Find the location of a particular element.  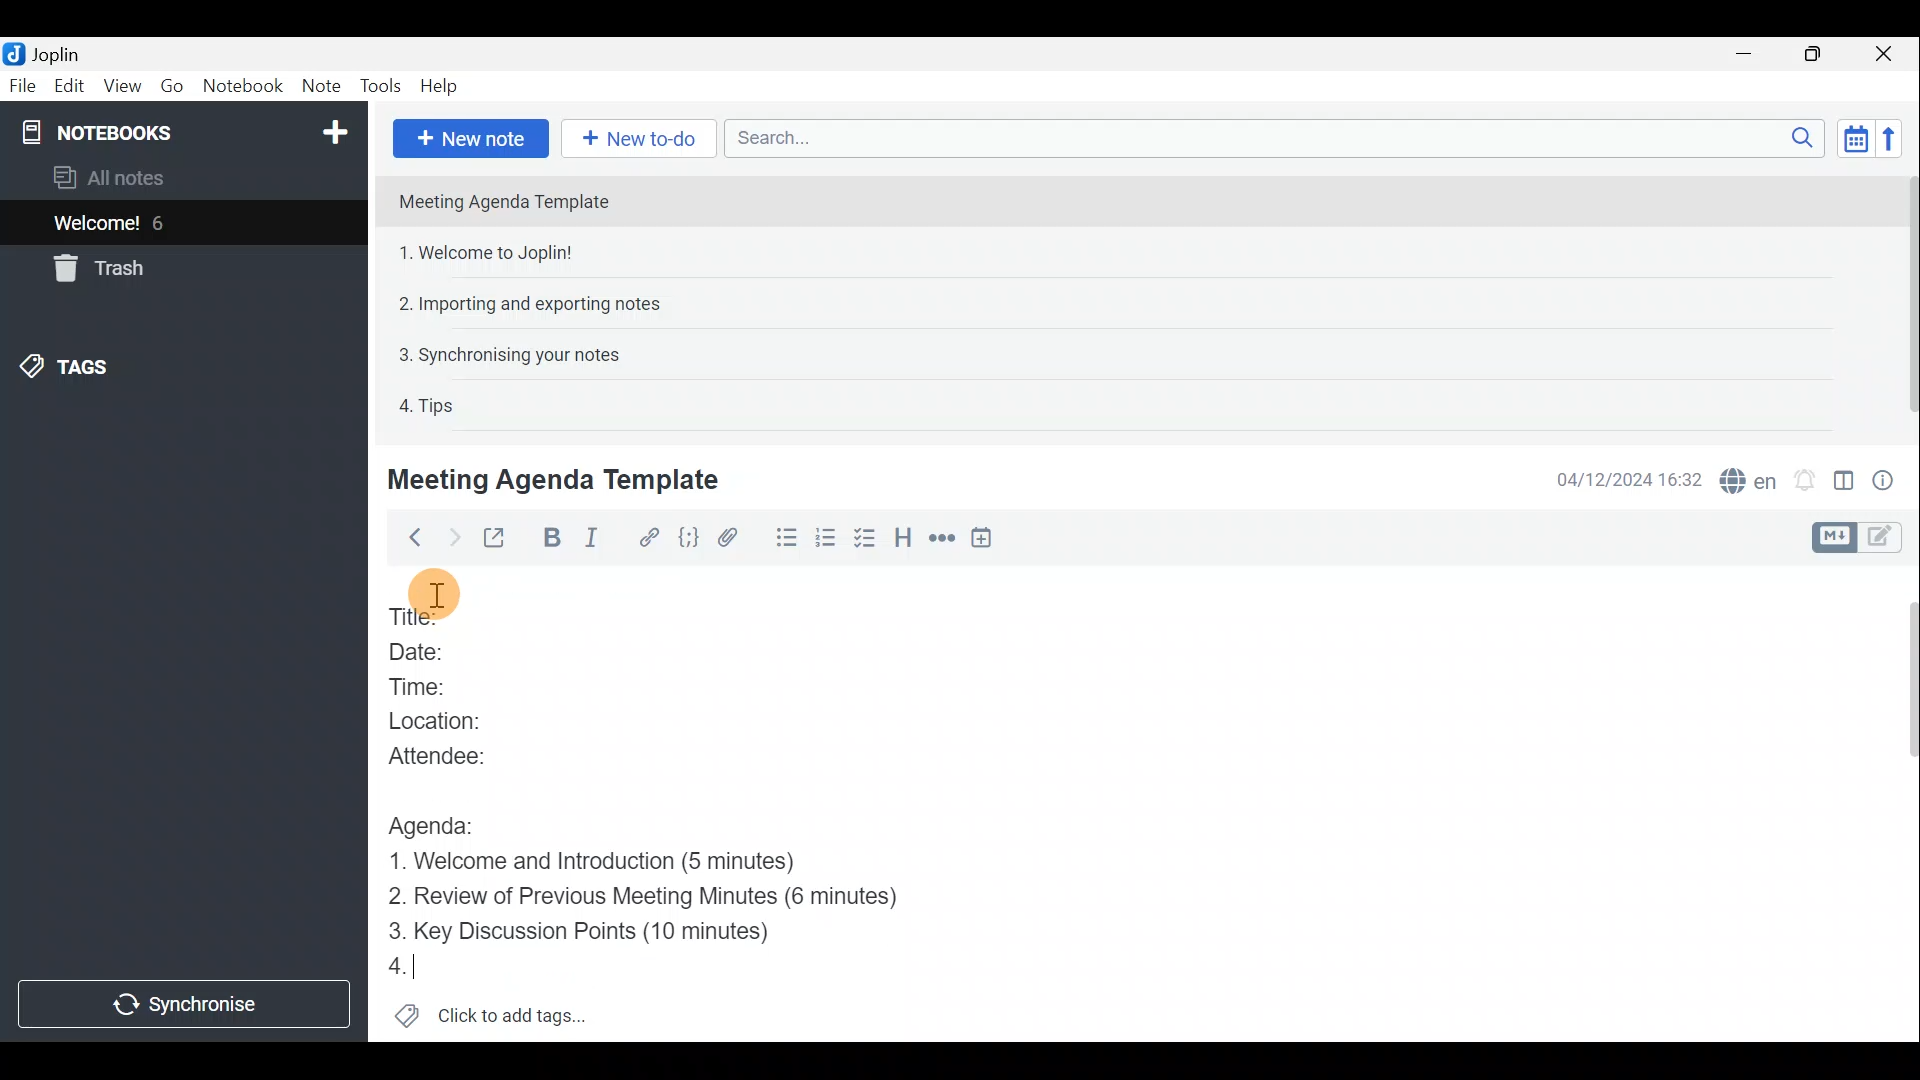

Agenda: is located at coordinates (445, 823).